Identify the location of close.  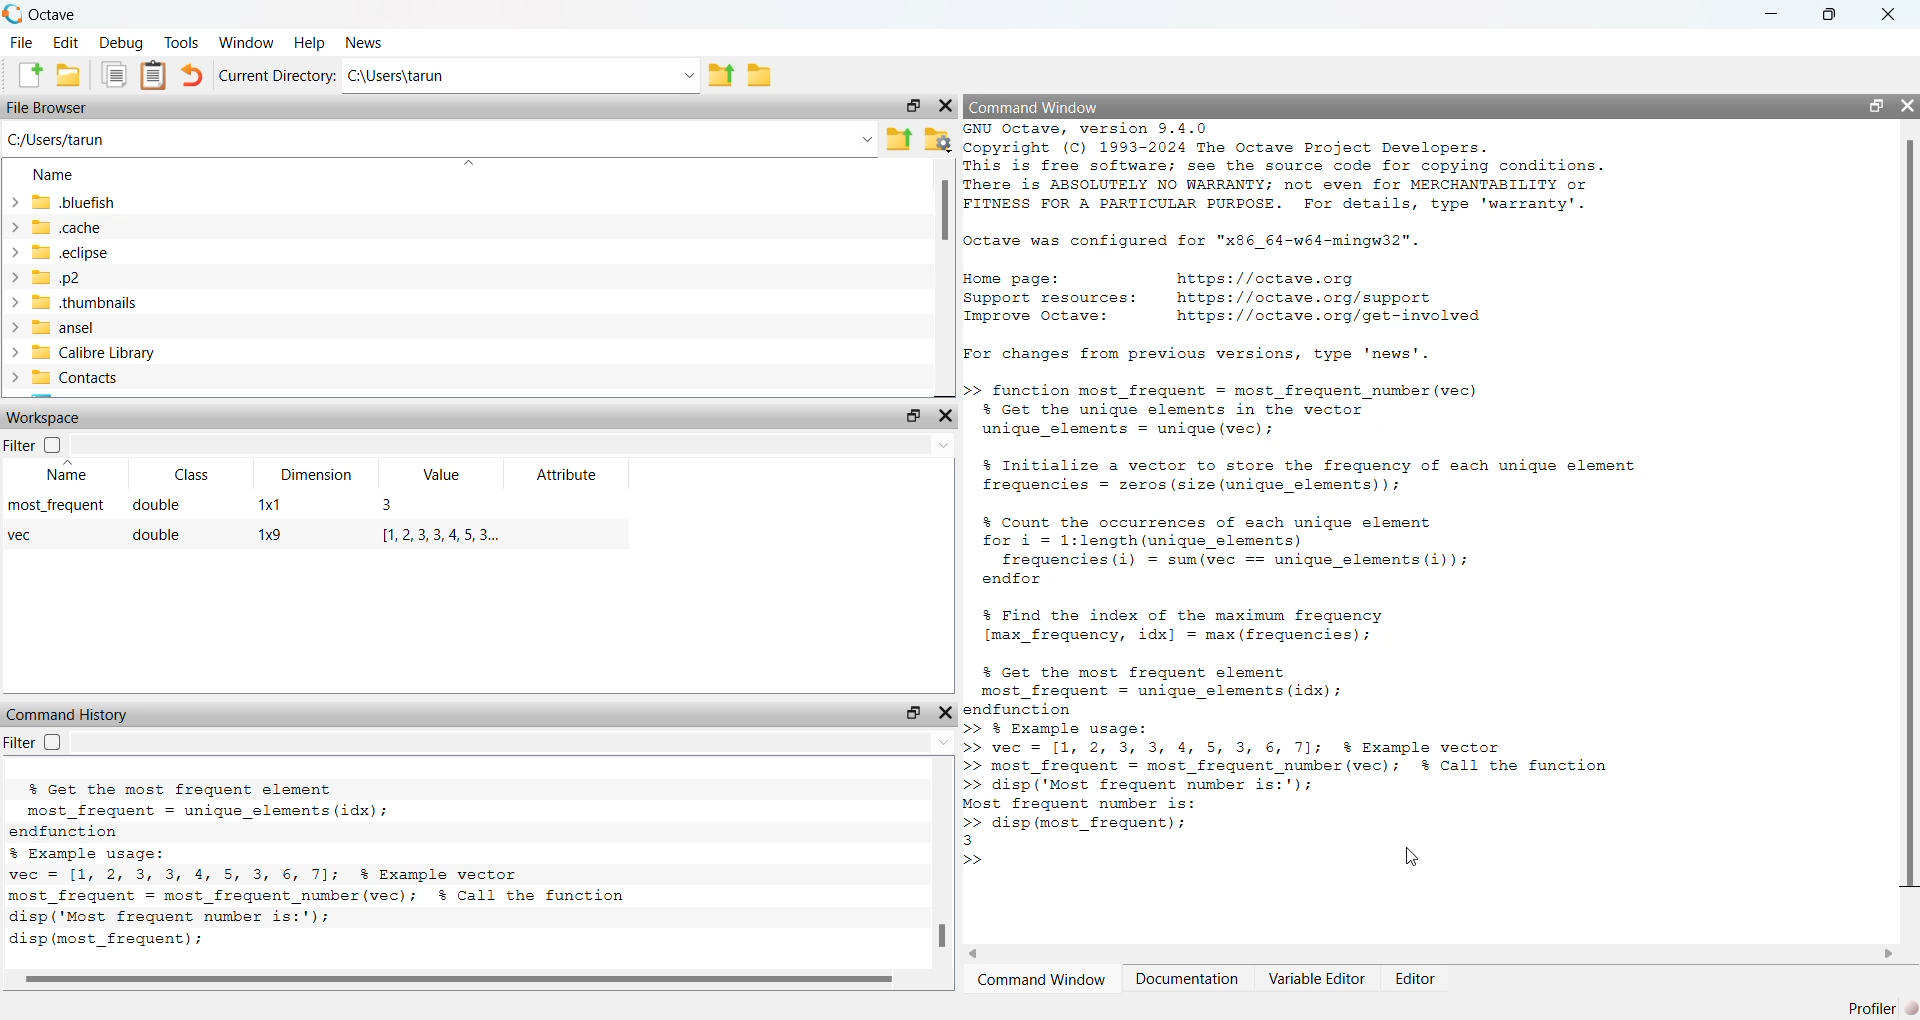
(1886, 15).